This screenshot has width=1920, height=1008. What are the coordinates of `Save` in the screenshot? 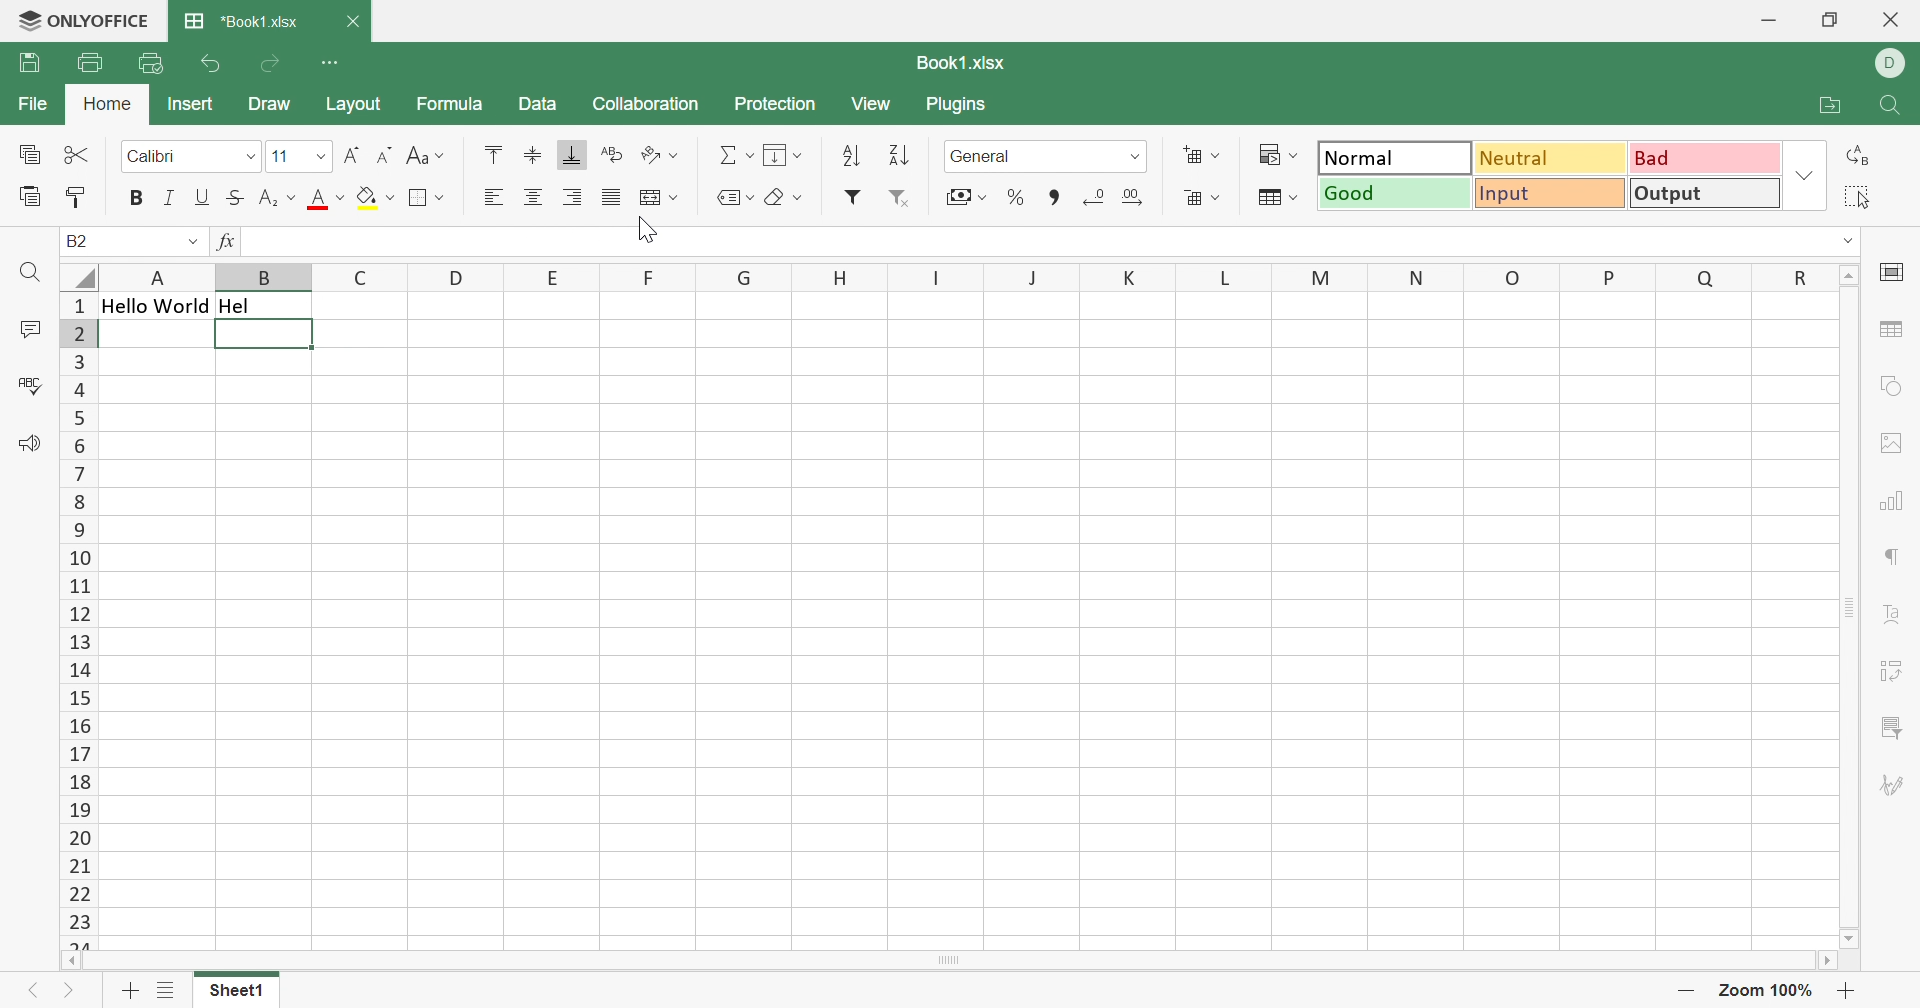 It's located at (30, 62).